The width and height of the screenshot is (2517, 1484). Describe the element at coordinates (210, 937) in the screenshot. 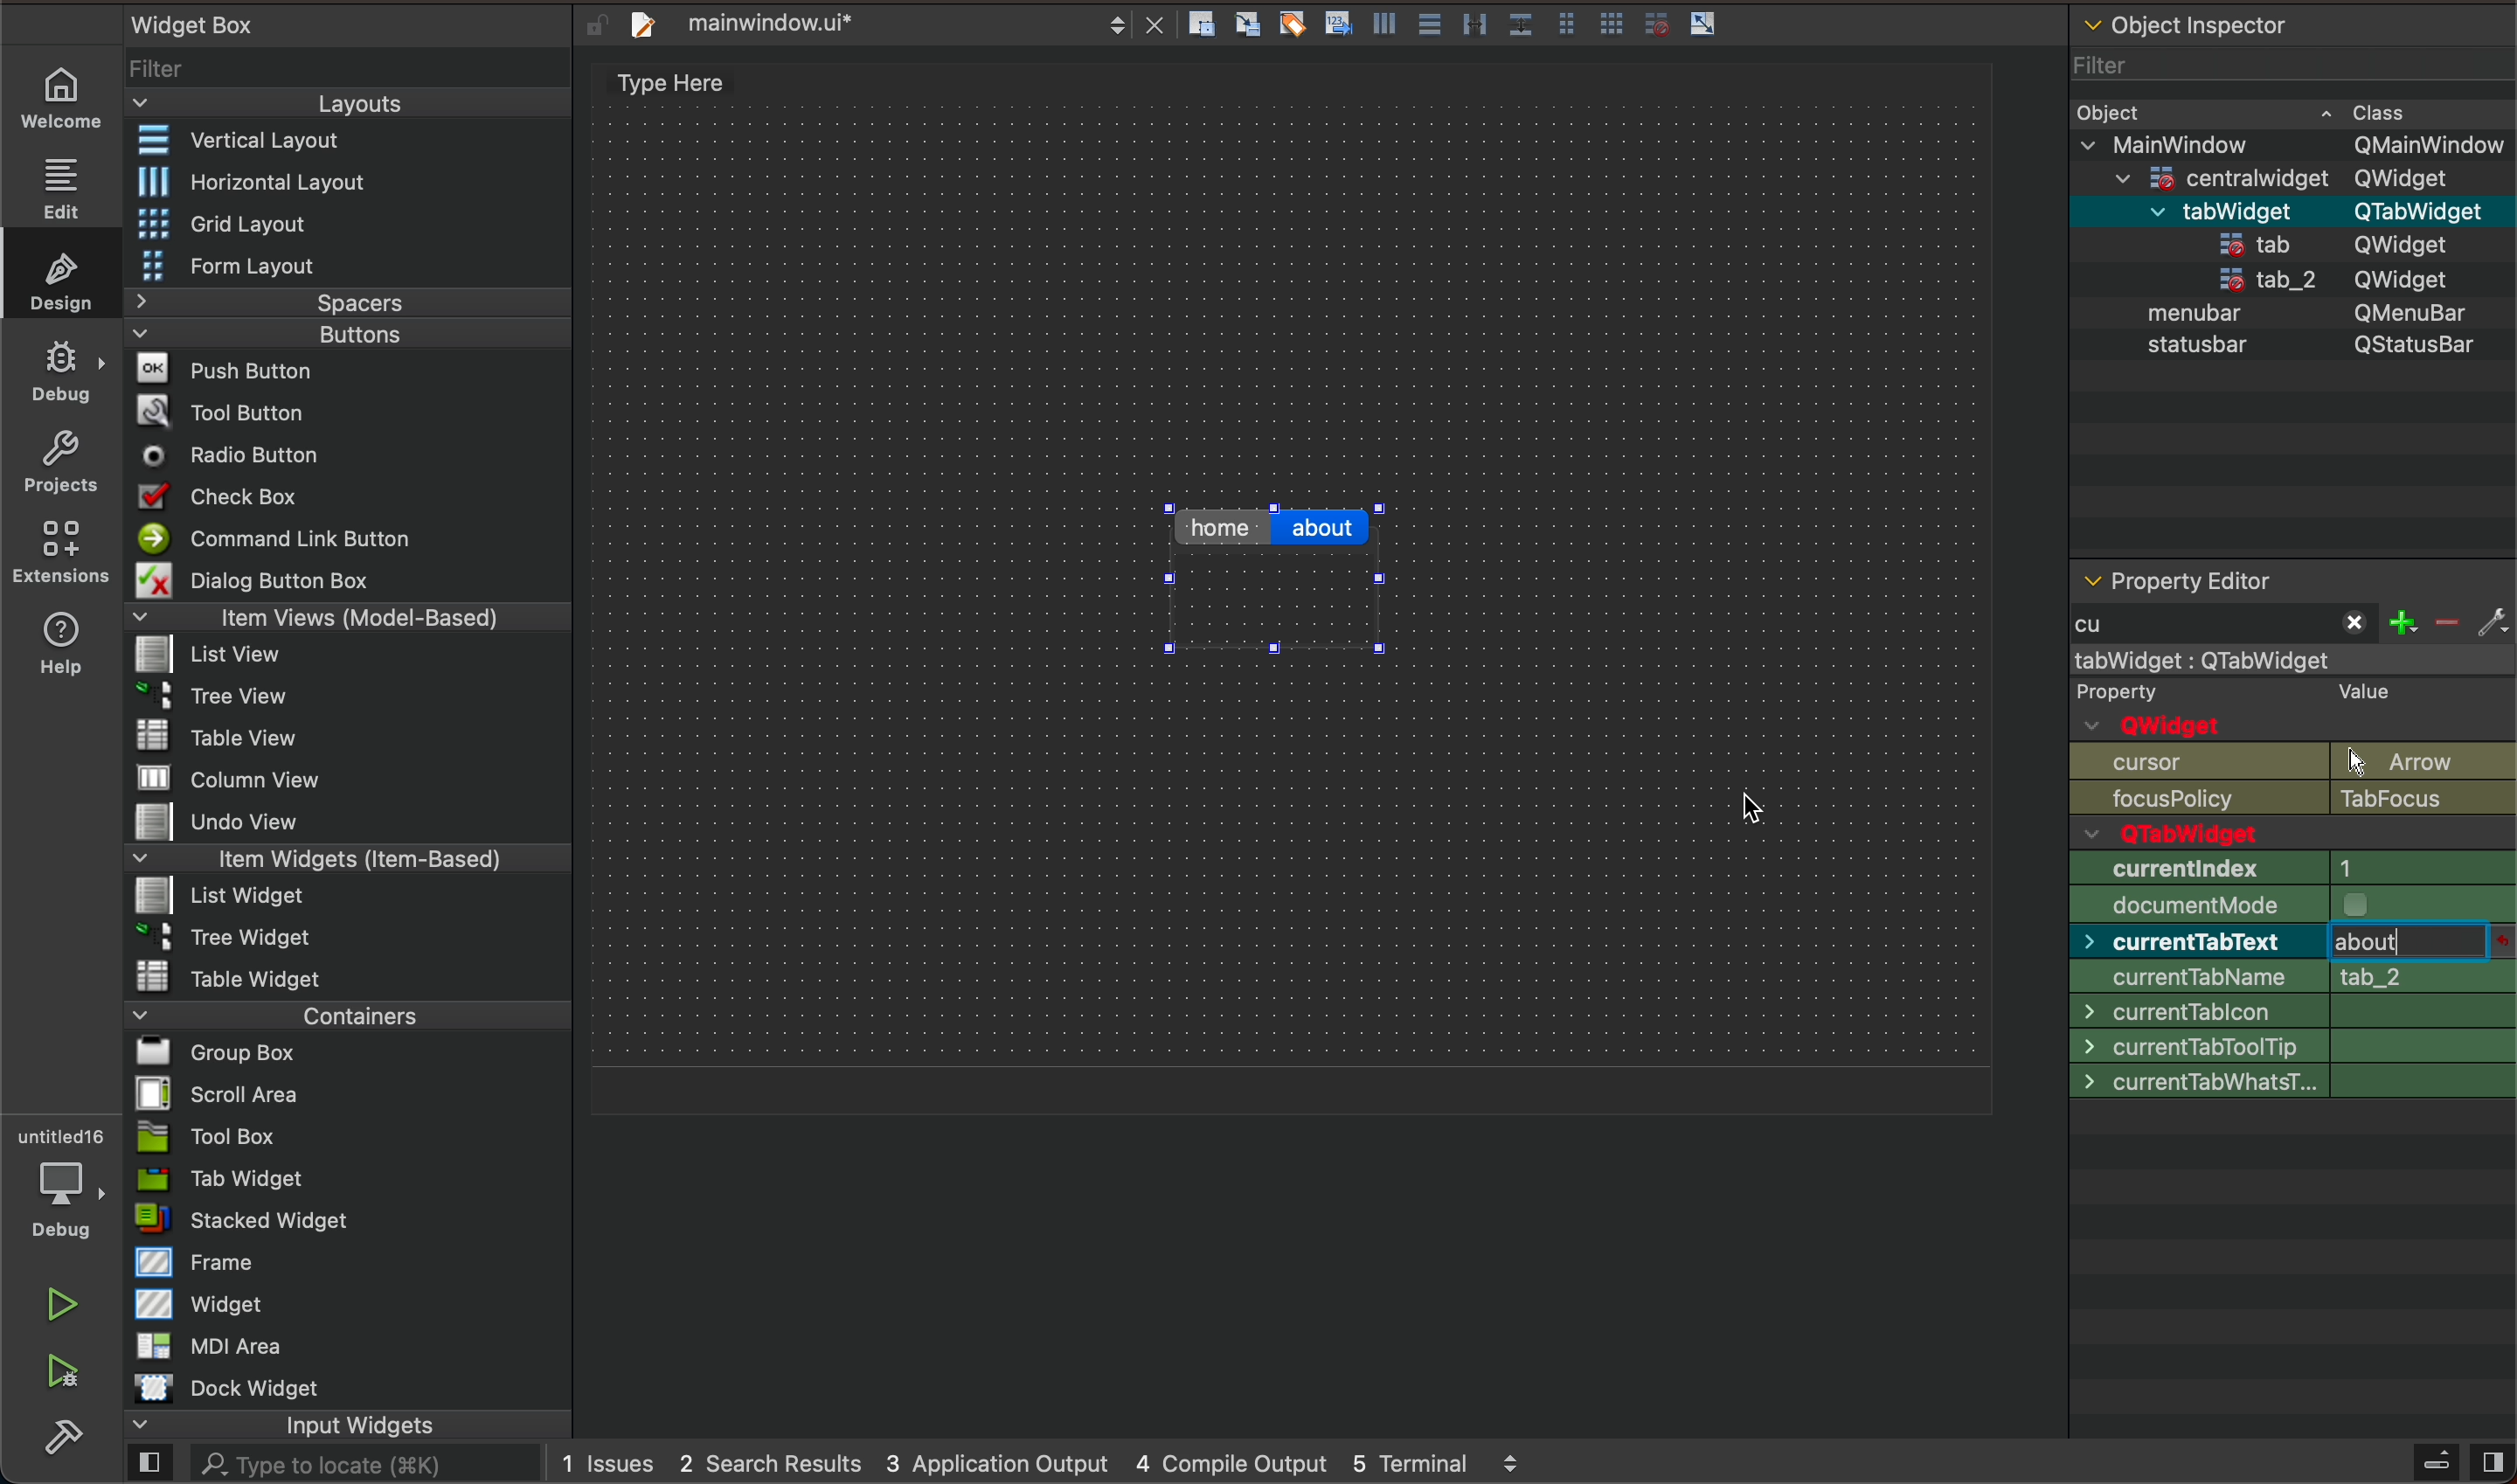

I see `~ 3 Tree Widget` at that location.